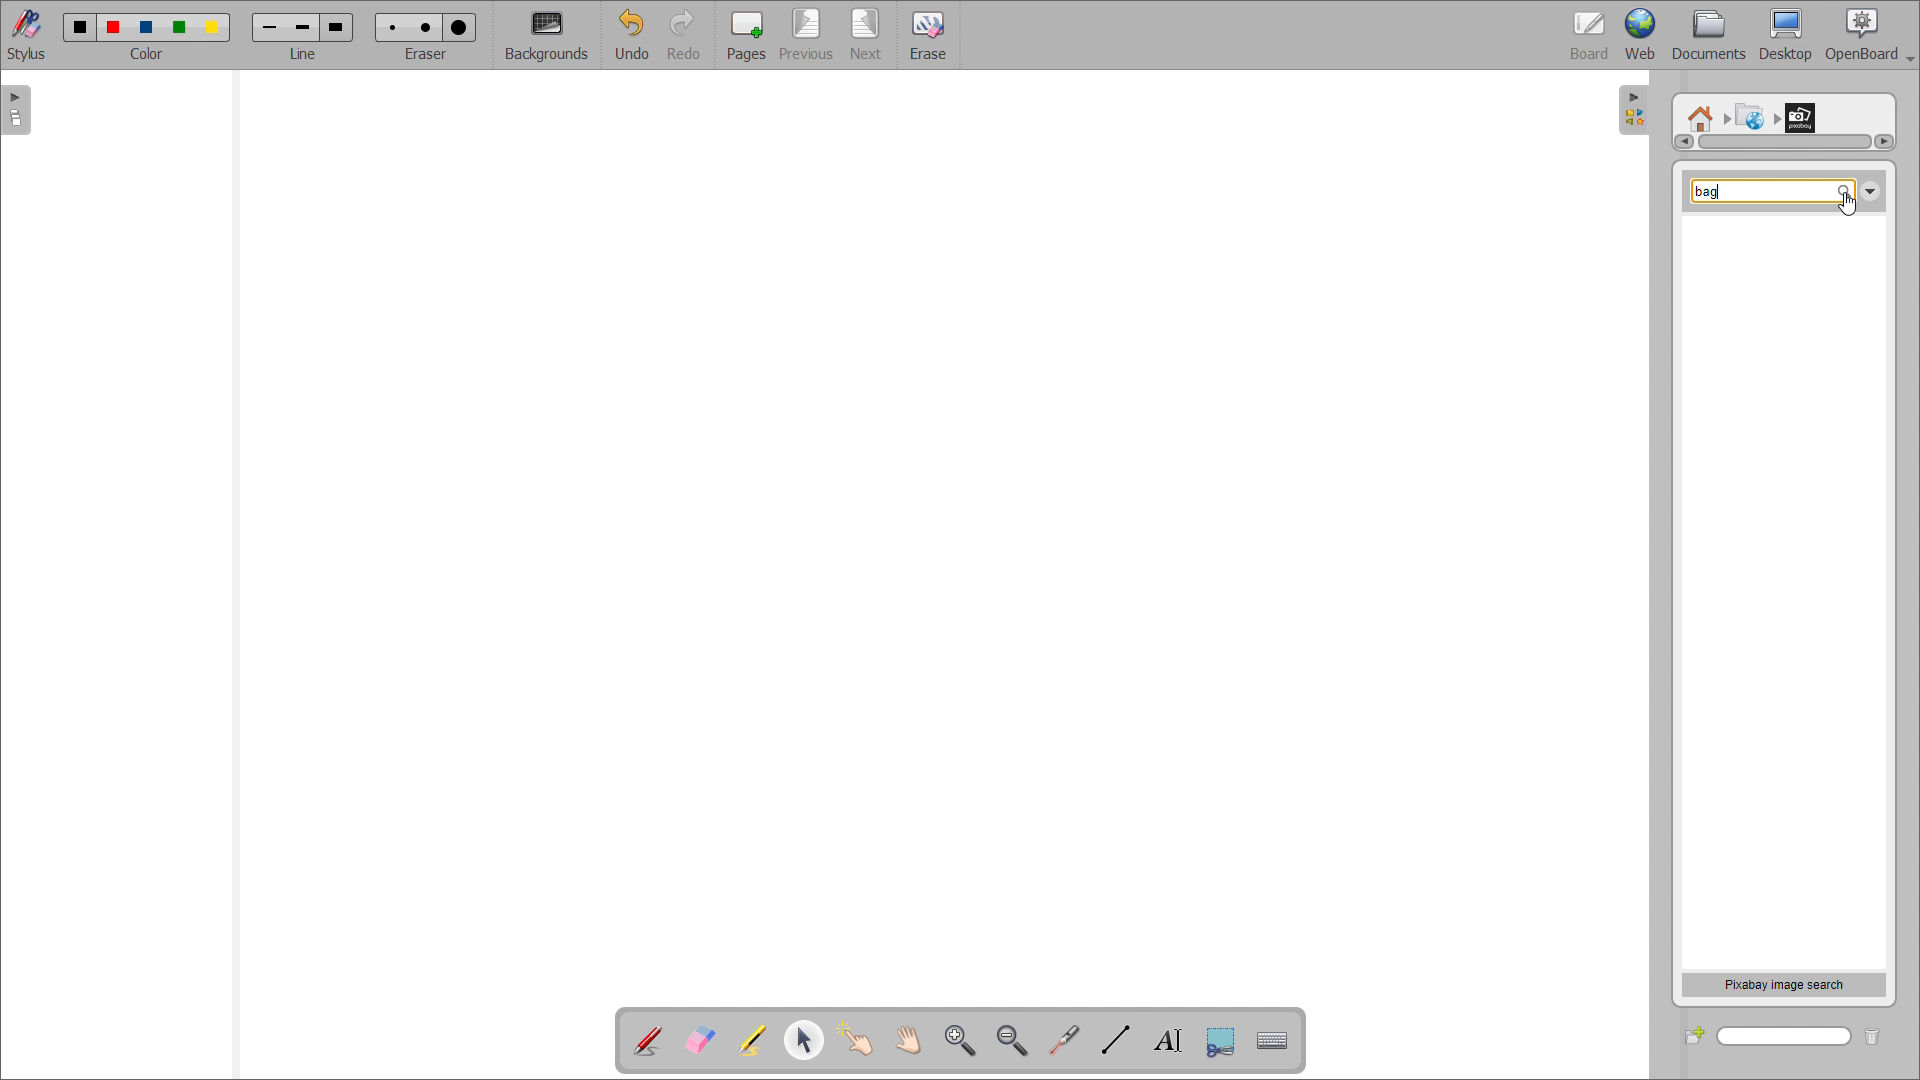  What do you see at coordinates (907, 1038) in the screenshot?
I see `scroll page` at bounding box center [907, 1038].